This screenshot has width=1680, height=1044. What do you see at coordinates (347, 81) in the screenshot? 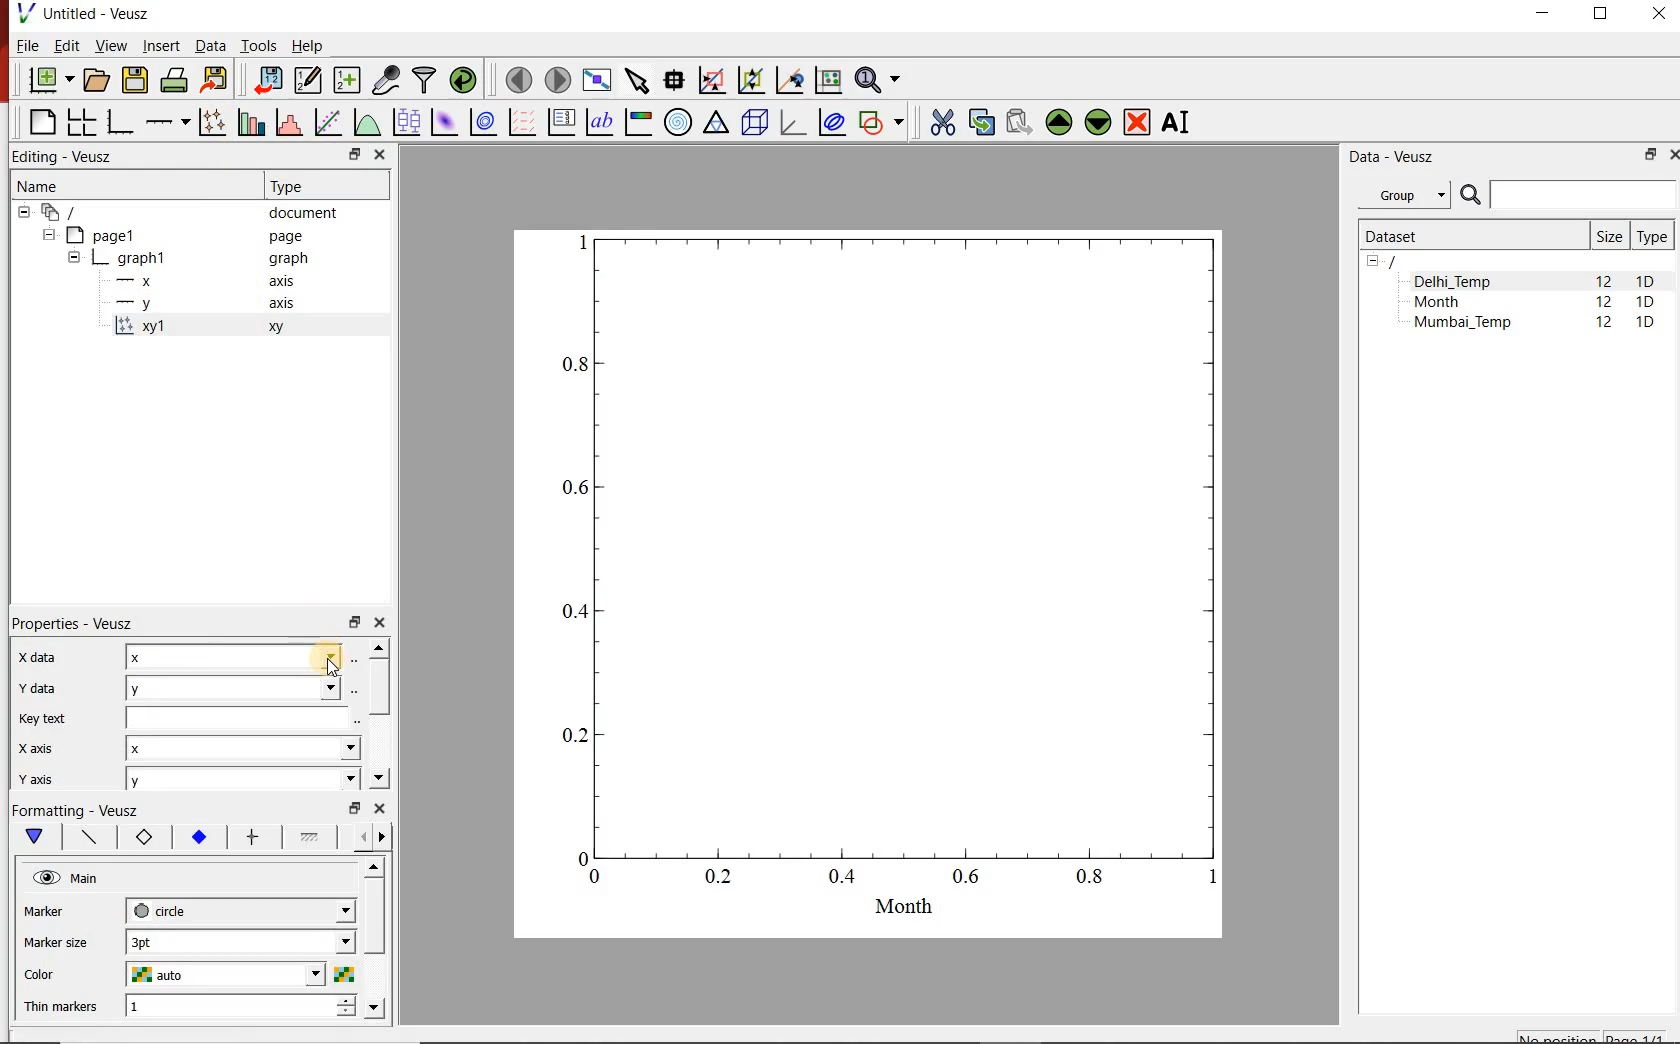
I see `create new datasets using available options` at bounding box center [347, 81].